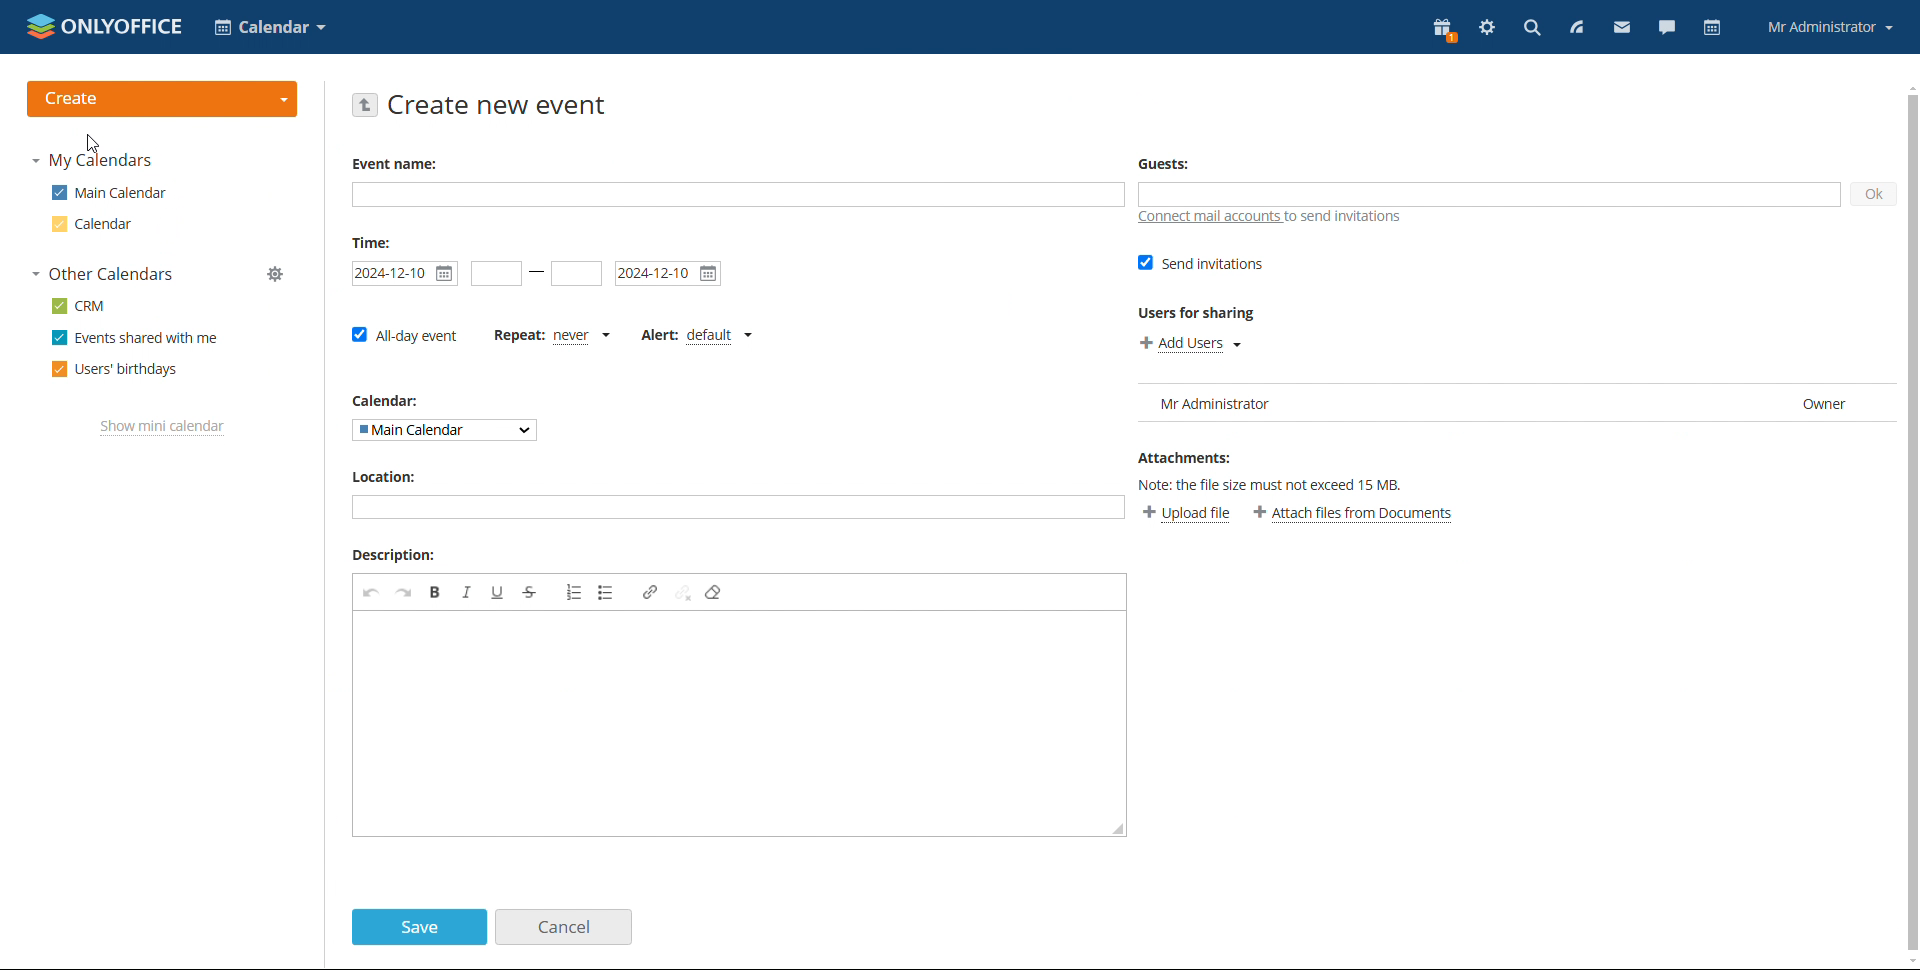  I want to click on scroll up, so click(1908, 86).